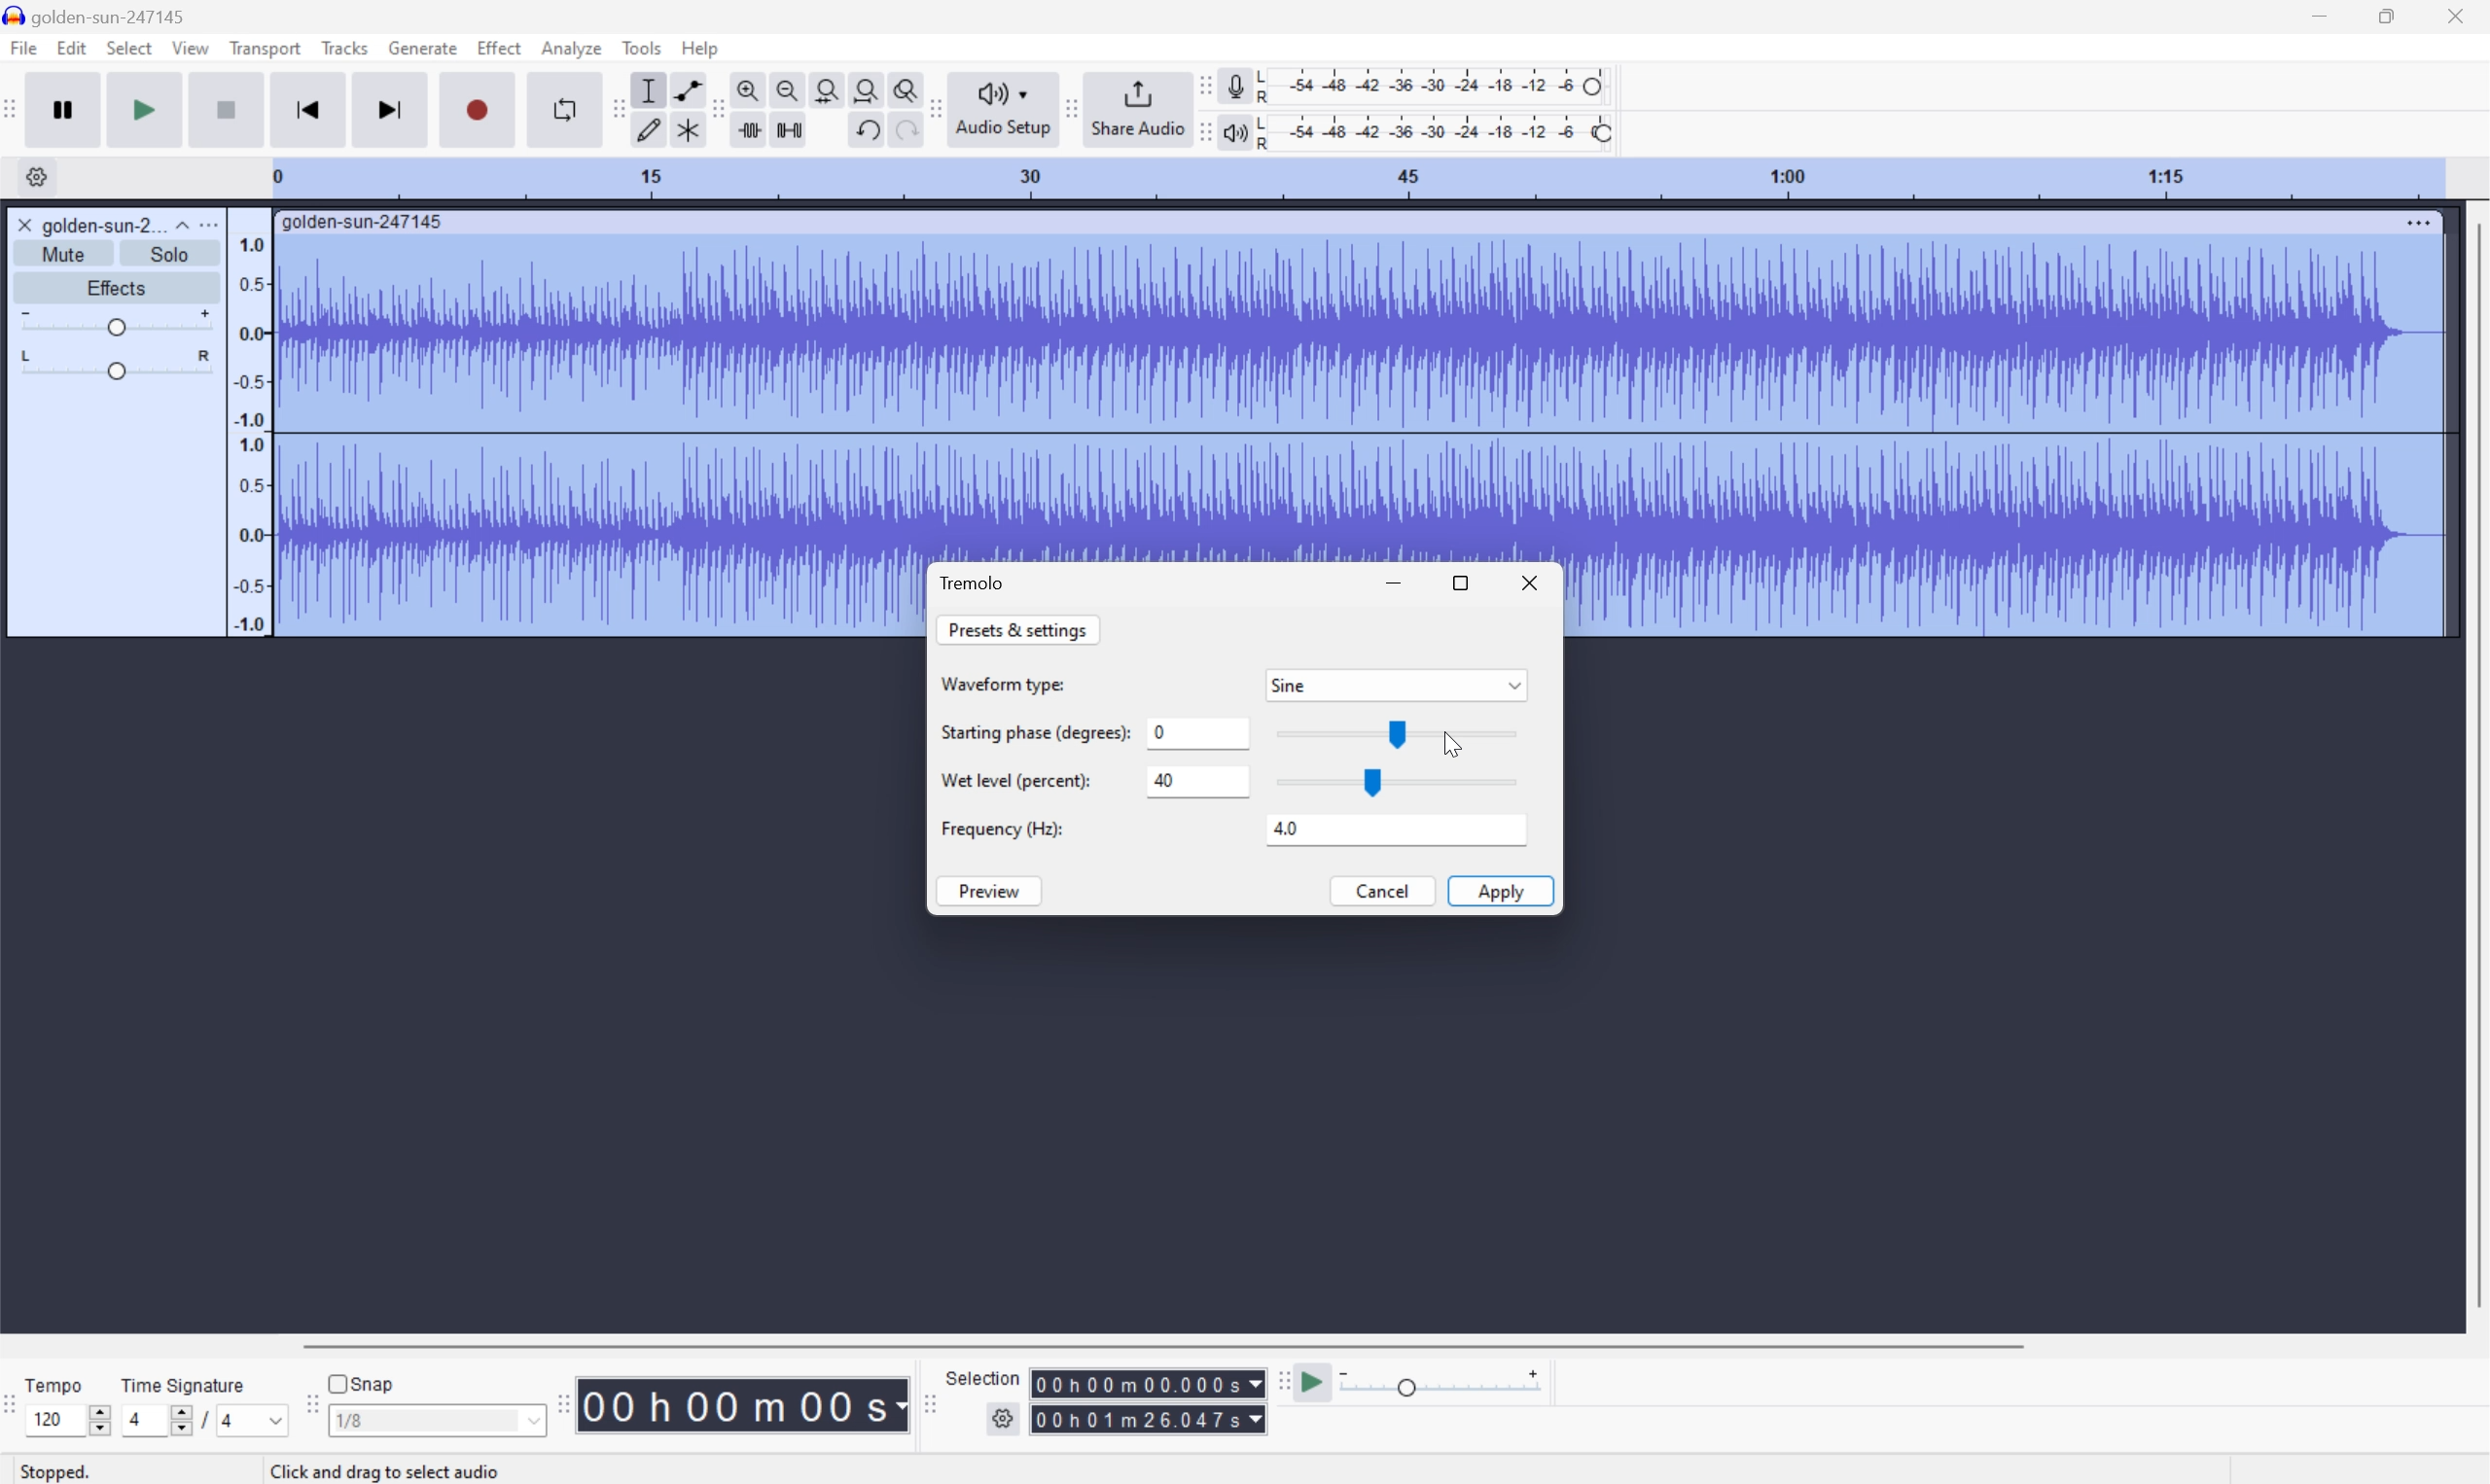 The height and width of the screenshot is (1484, 2490). What do you see at coordinates (204, 1420) in the screenshot?
I see `/` at bounding box center [204, 1420].